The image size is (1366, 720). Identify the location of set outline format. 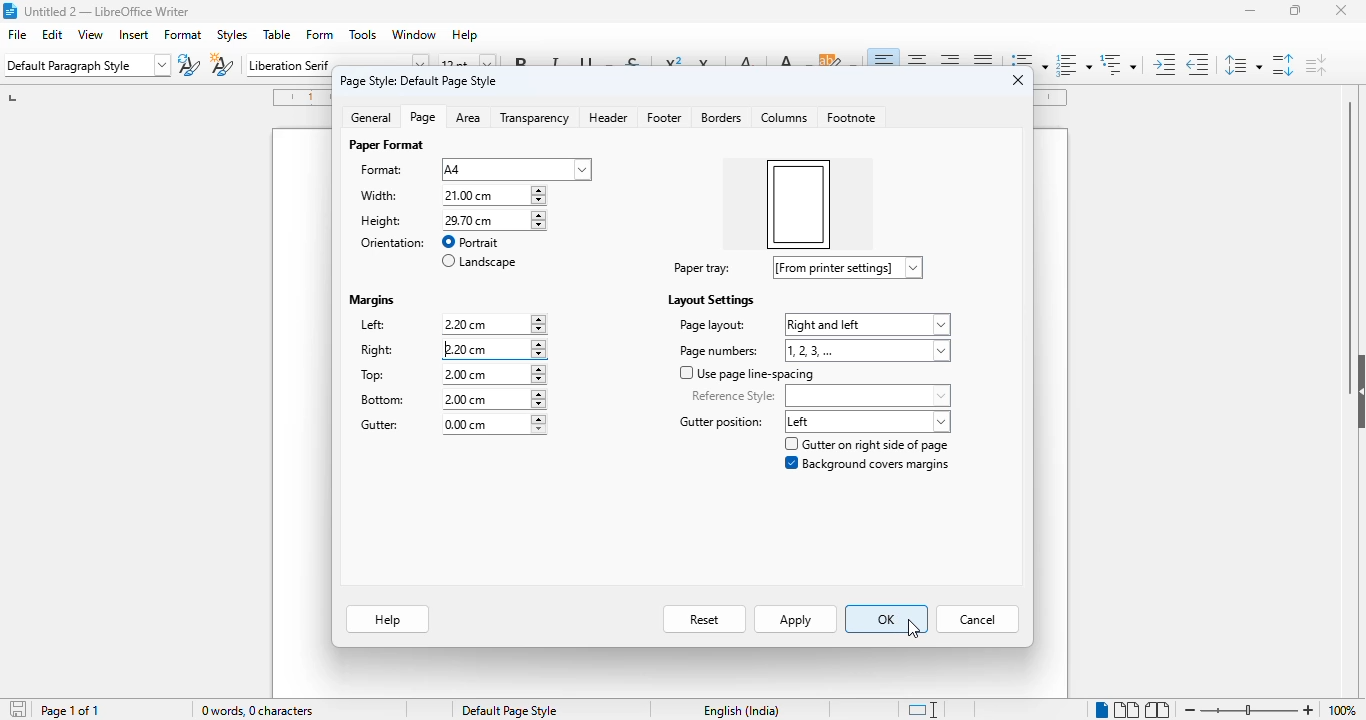
(1118, 65).